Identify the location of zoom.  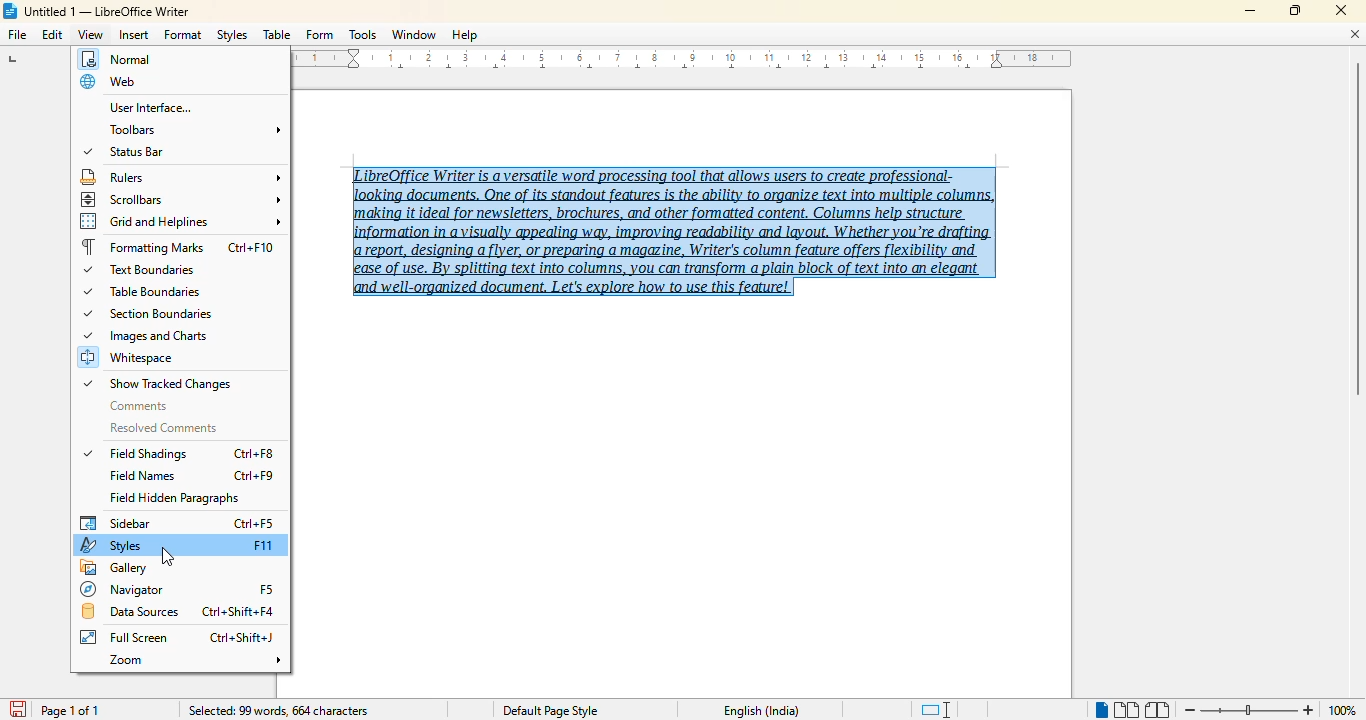
(192, 659).